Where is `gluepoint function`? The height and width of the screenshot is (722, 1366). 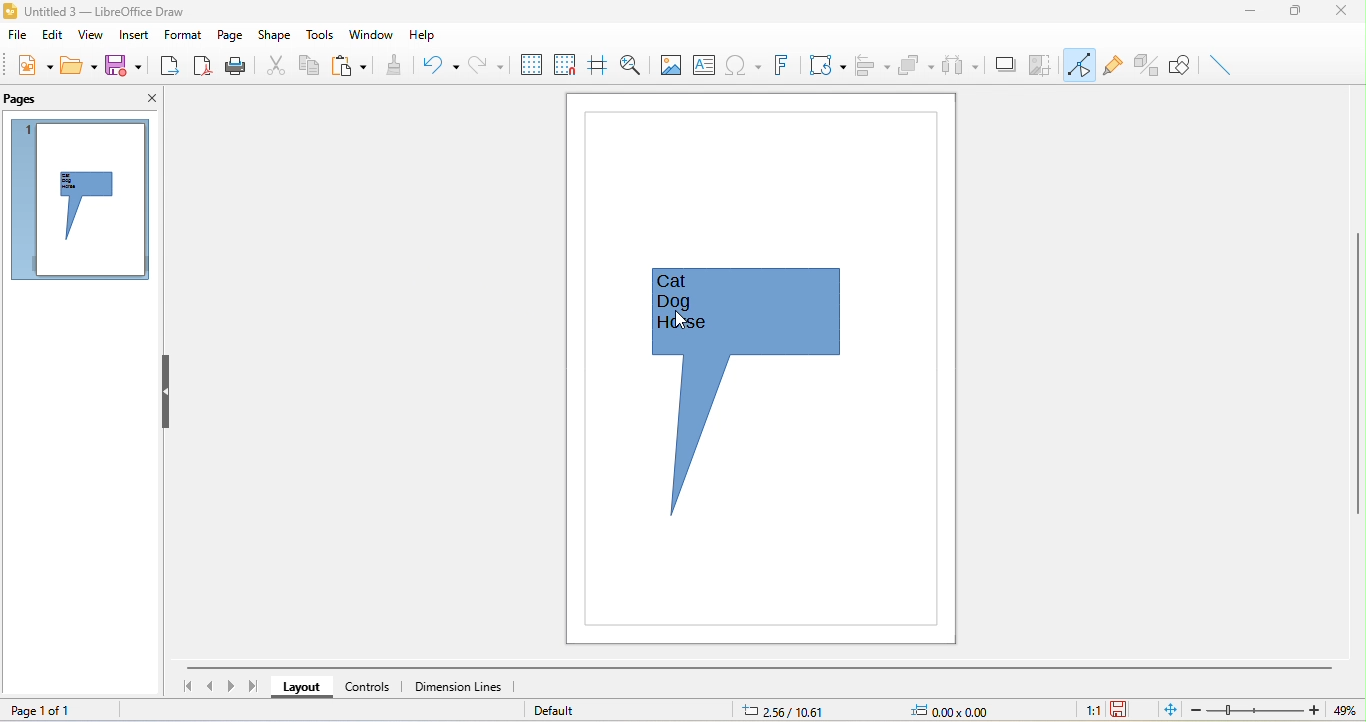 gluepoint function is located at coordinates (1112, 68).